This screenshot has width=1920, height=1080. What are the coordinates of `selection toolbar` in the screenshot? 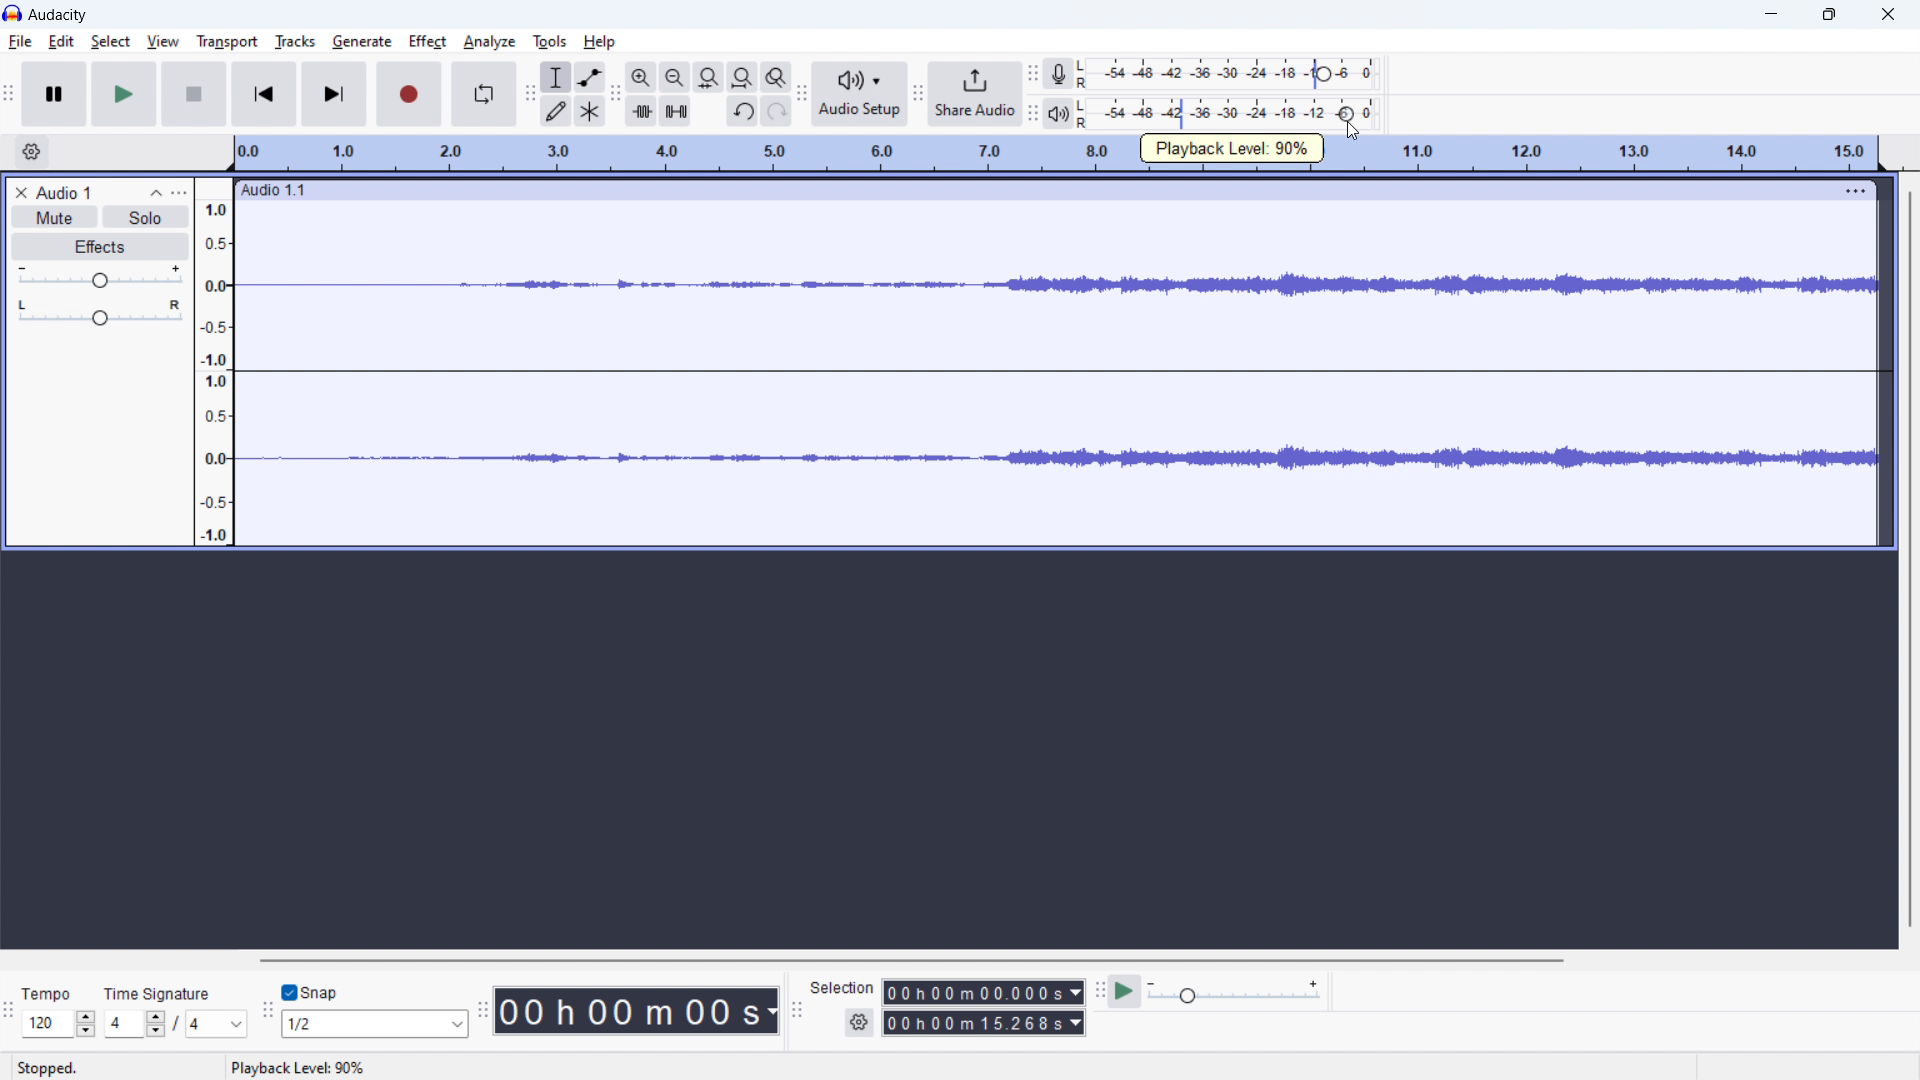 It's located at (796, 1012).